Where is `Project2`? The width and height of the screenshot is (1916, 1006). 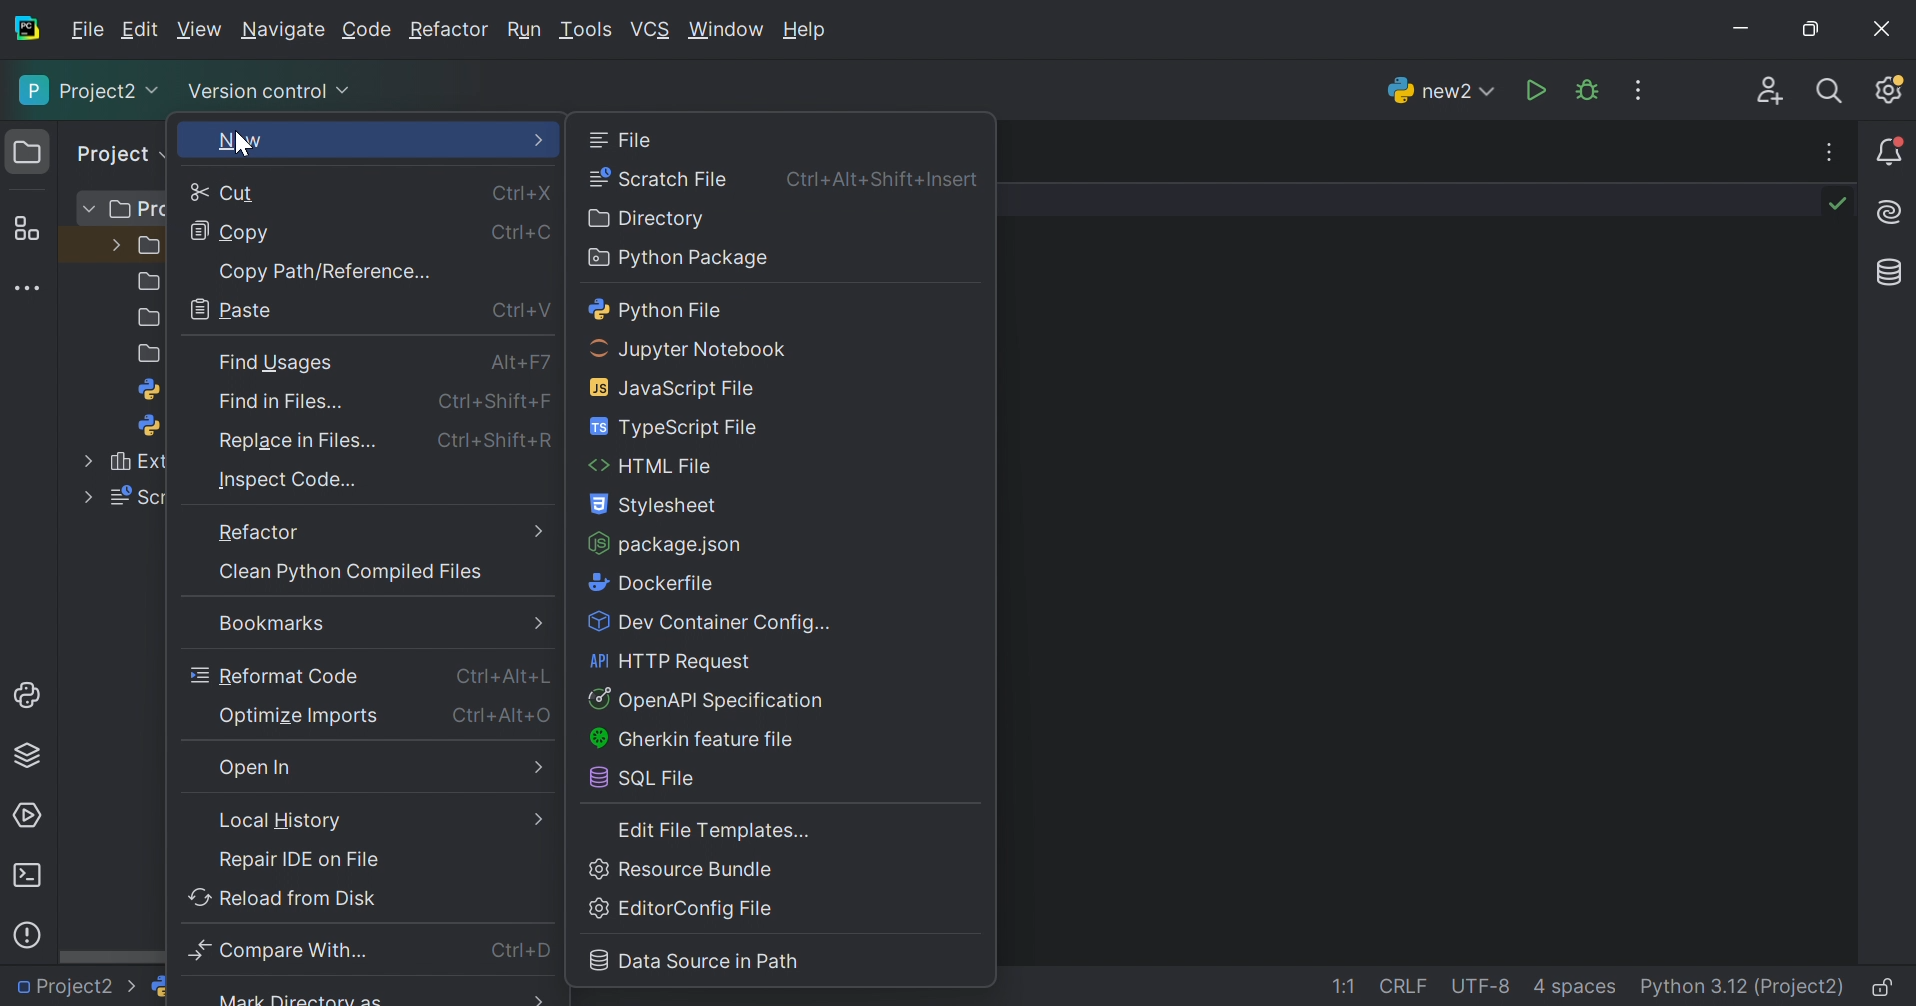 Project2 is located at coordinates (77, 988).